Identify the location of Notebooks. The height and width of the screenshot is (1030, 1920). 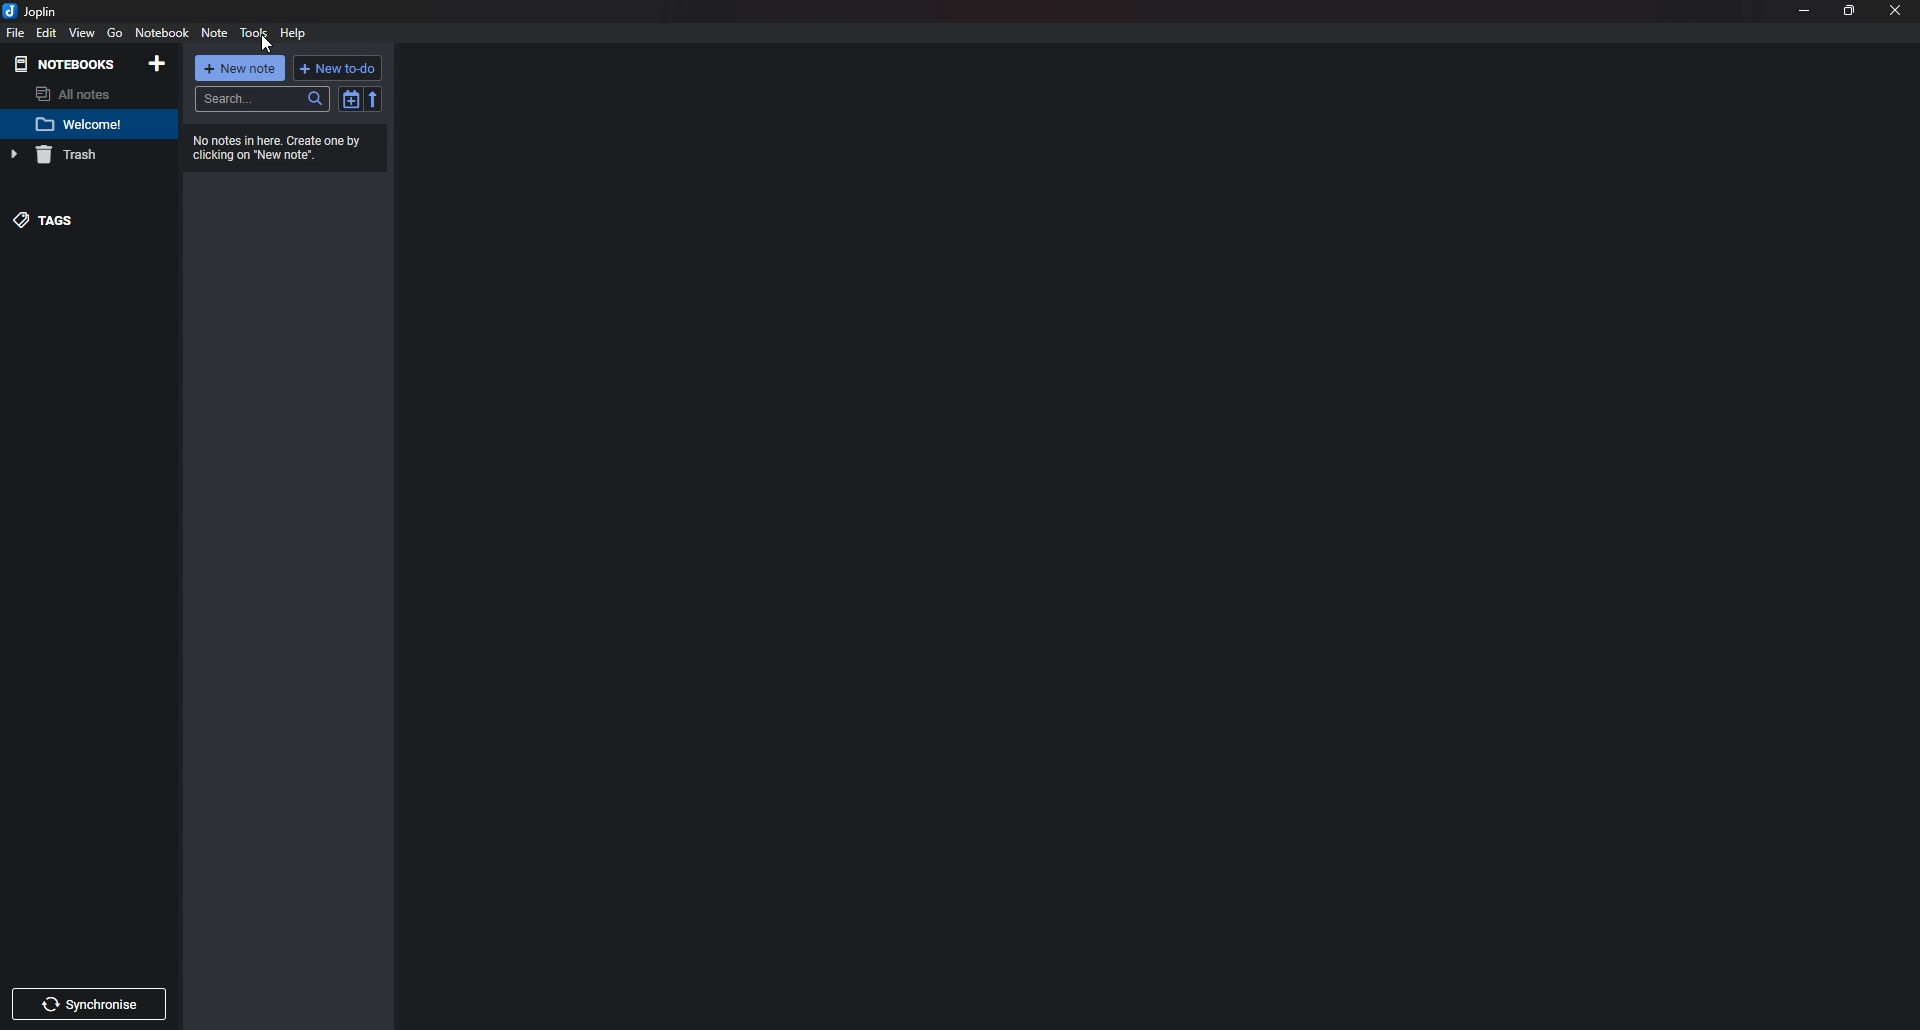
(69, 63).